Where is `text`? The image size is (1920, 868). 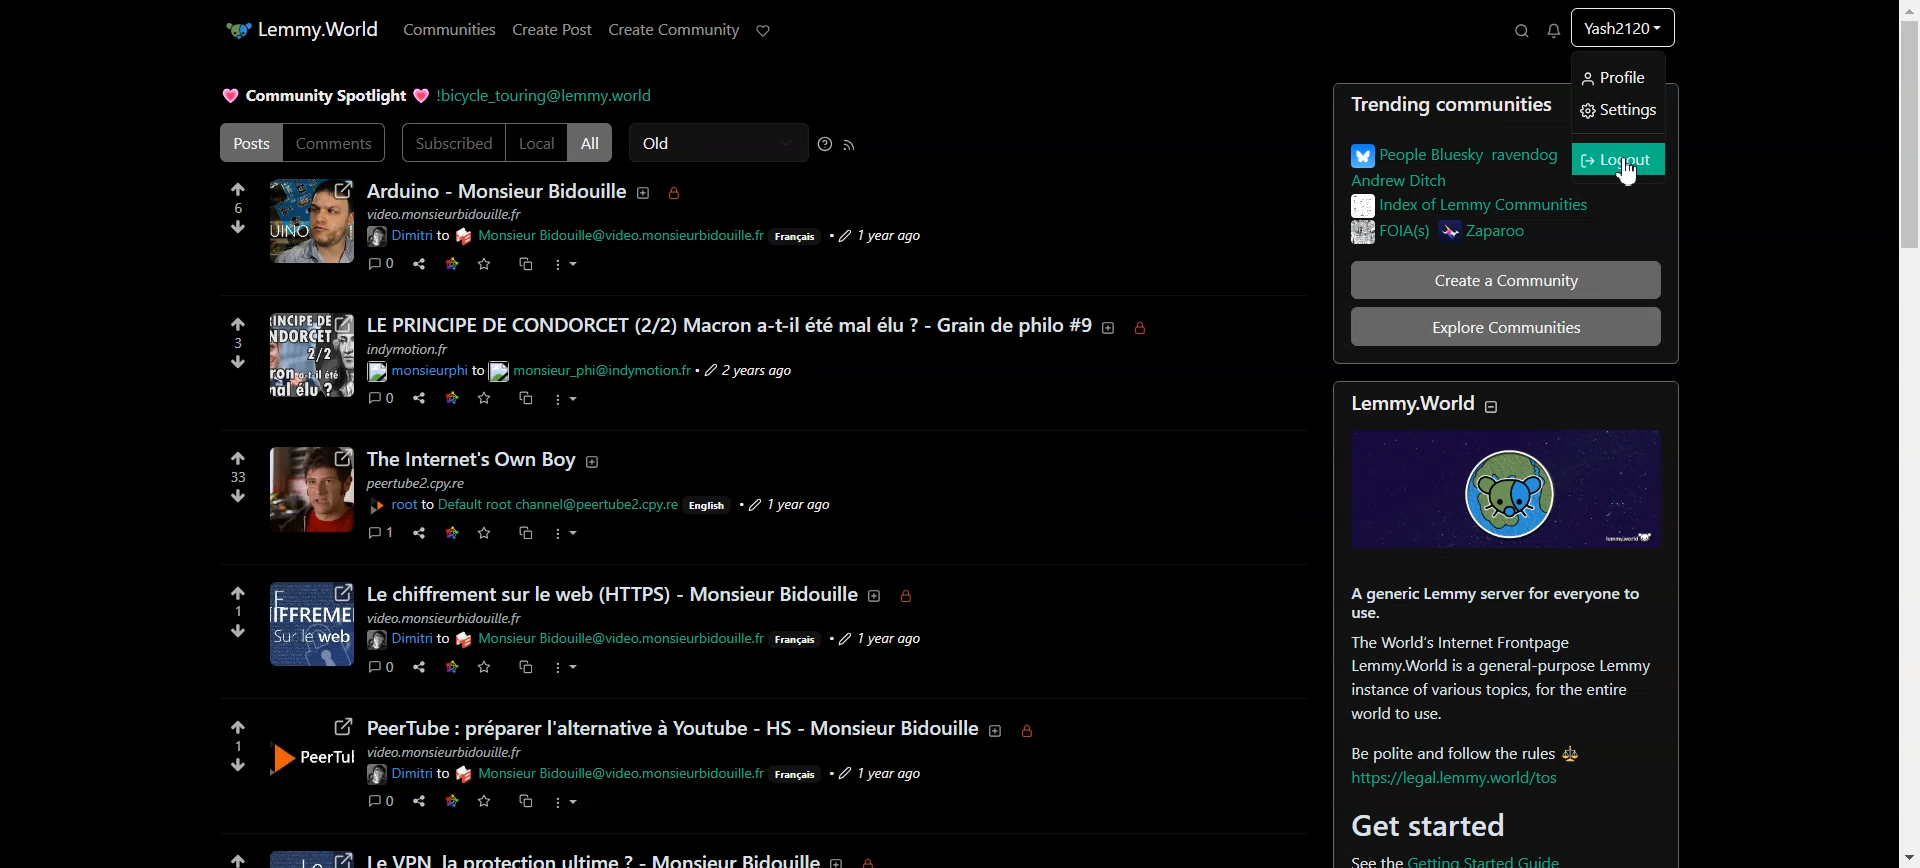
text is located at coordinates (451, 214).